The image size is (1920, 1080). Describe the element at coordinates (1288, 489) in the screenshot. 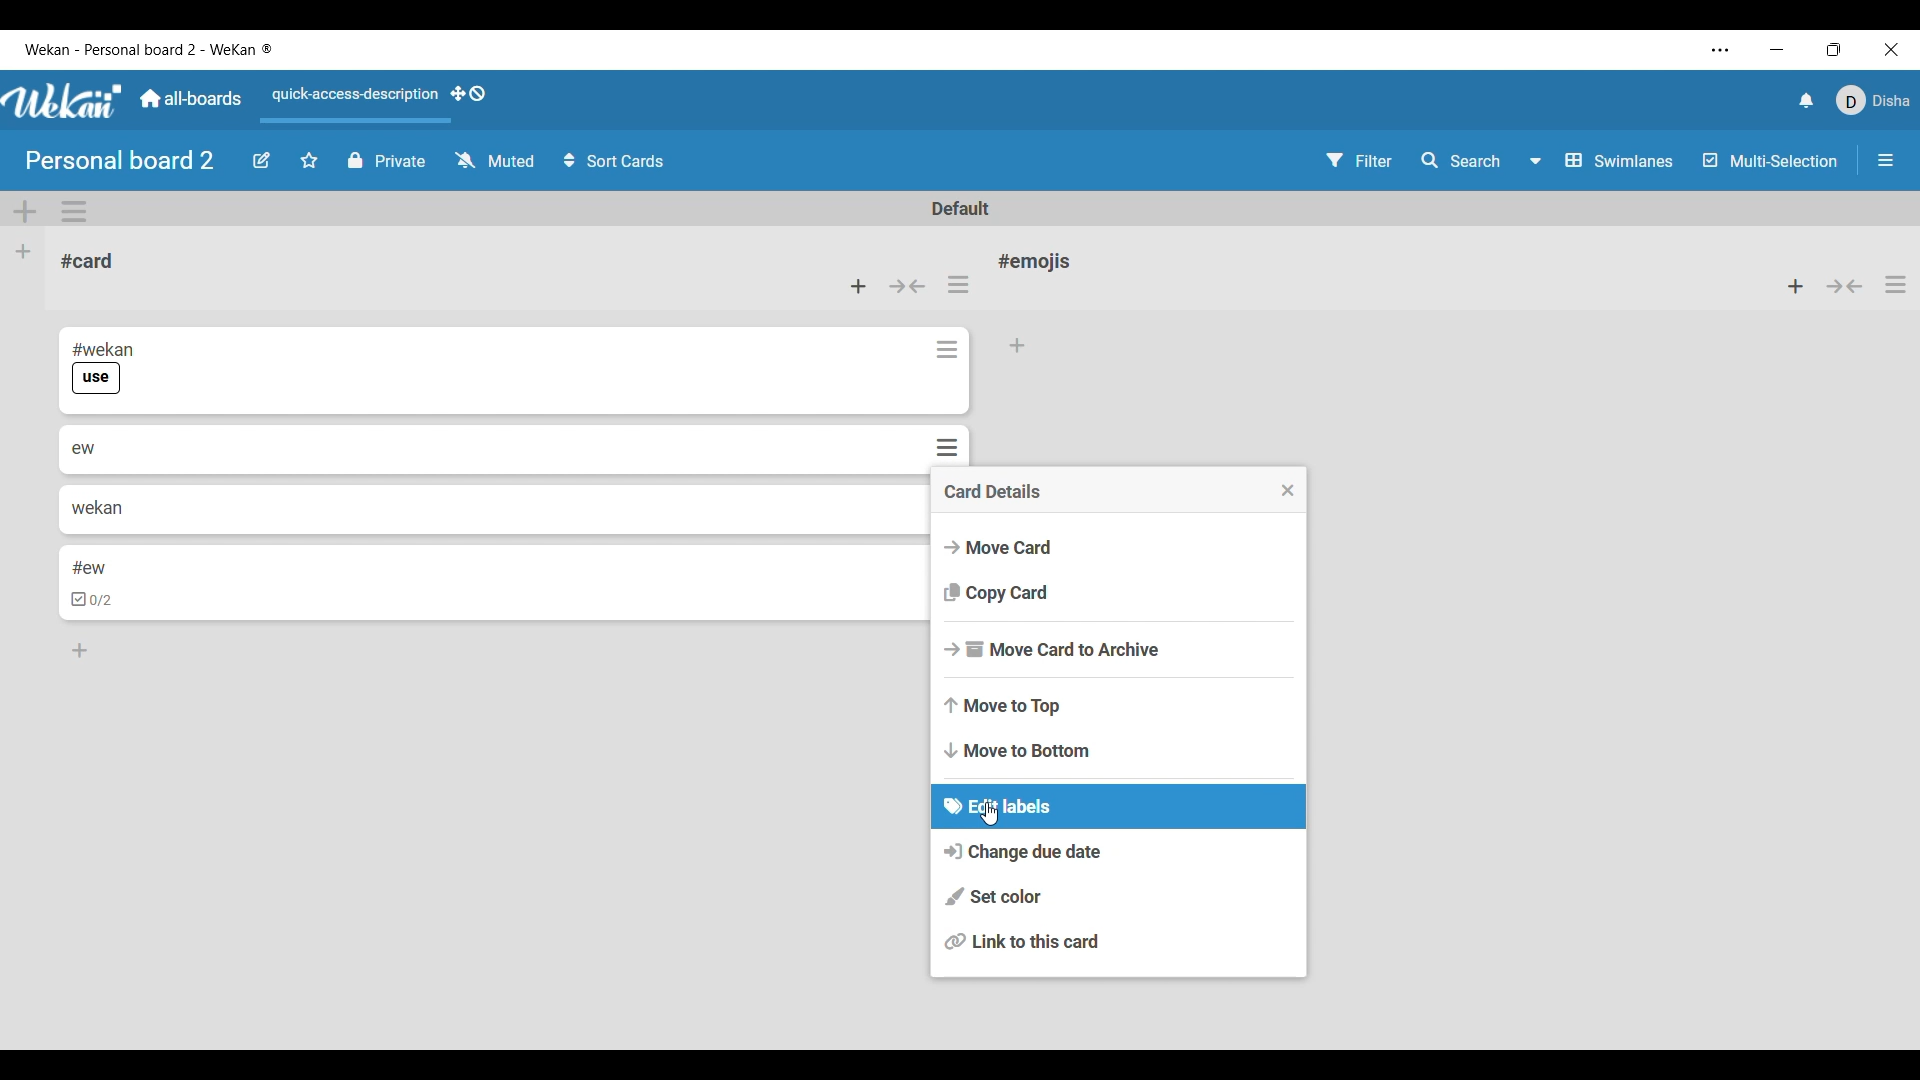

I see `Close menu` at that location.